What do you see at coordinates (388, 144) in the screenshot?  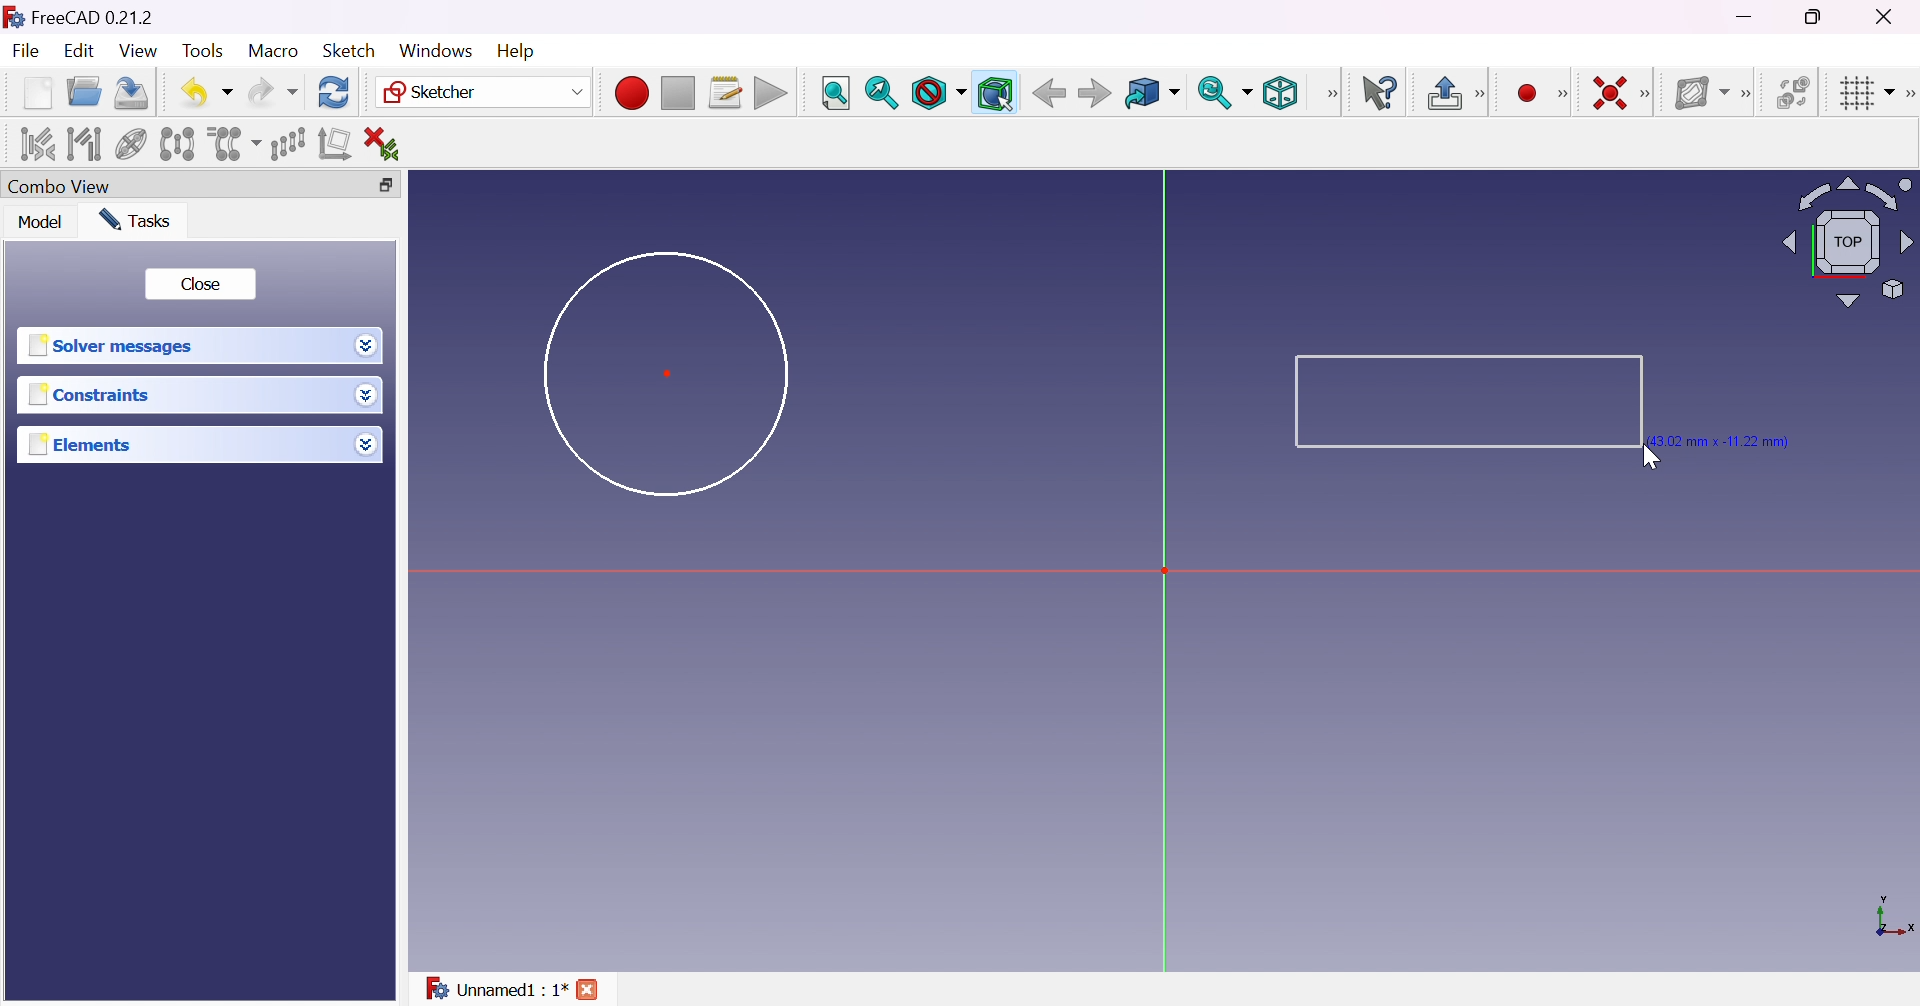 I see `Delete all constraints` at bounding box center [388, 144].